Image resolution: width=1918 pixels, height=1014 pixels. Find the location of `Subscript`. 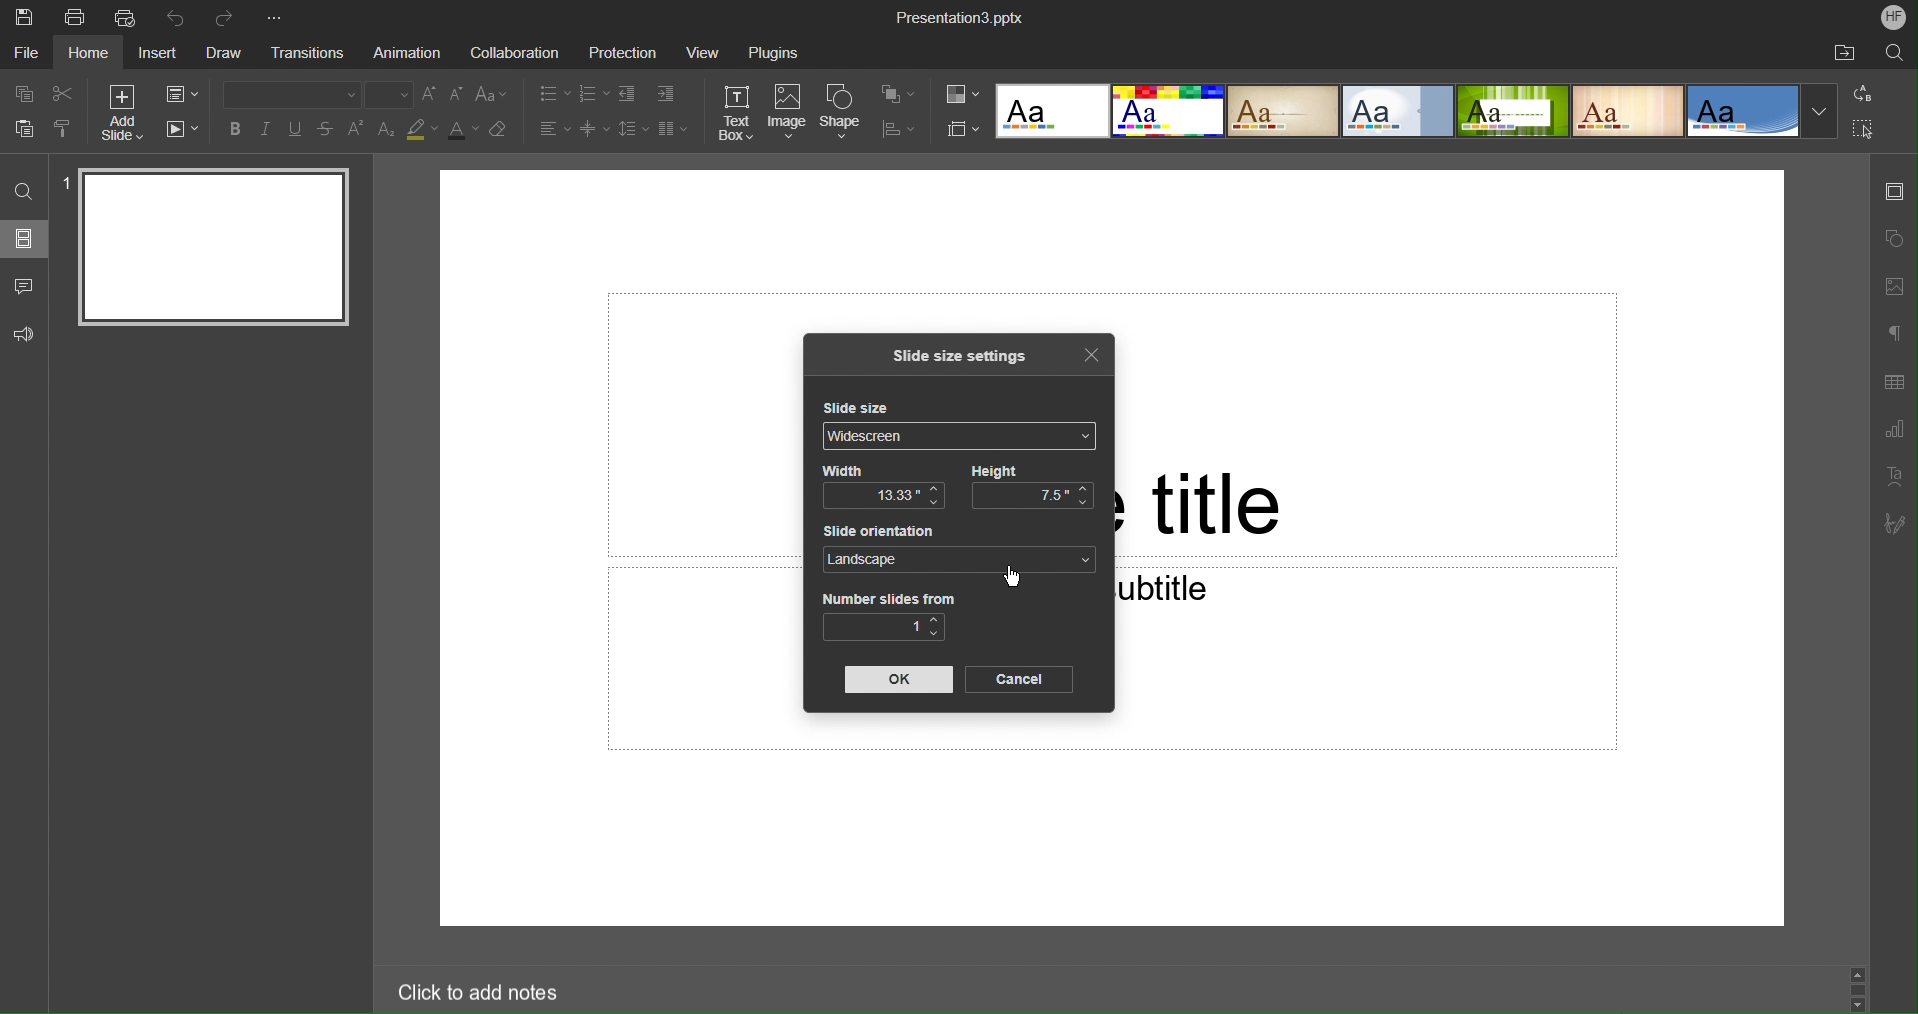

Subscript is located at coordinates (386, 129).